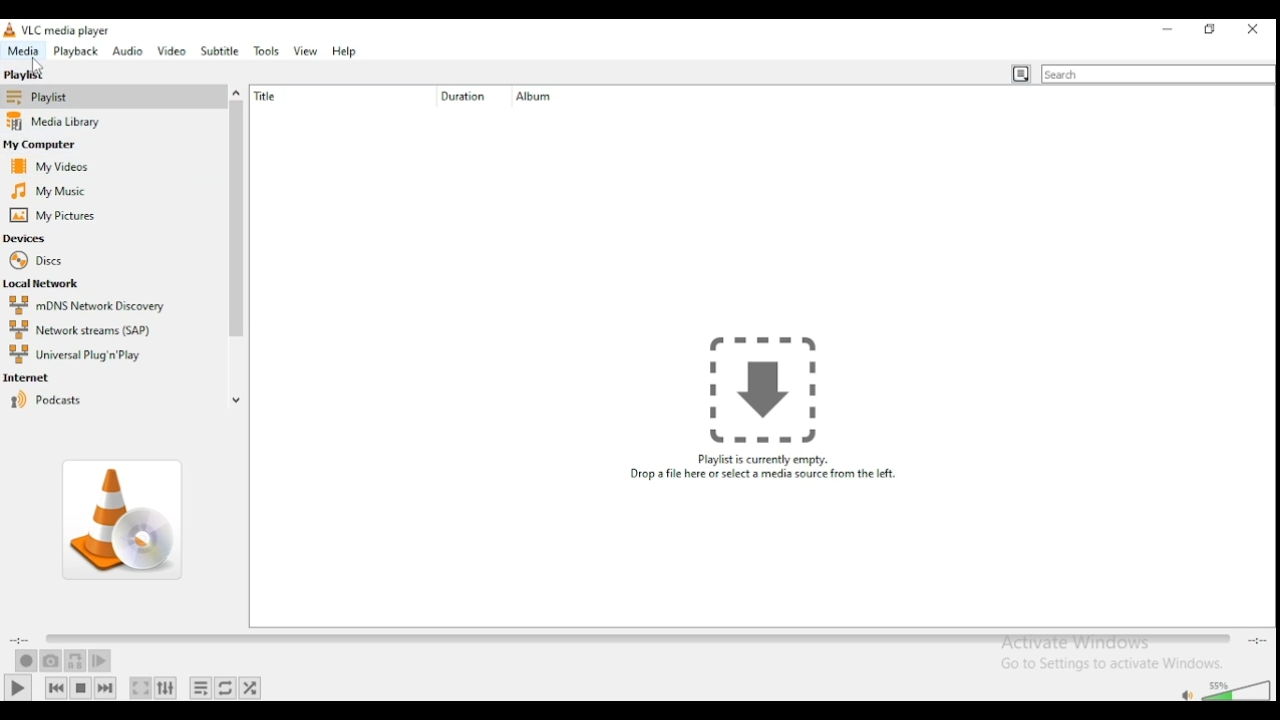  I want to click on duration, so click(465, 97).